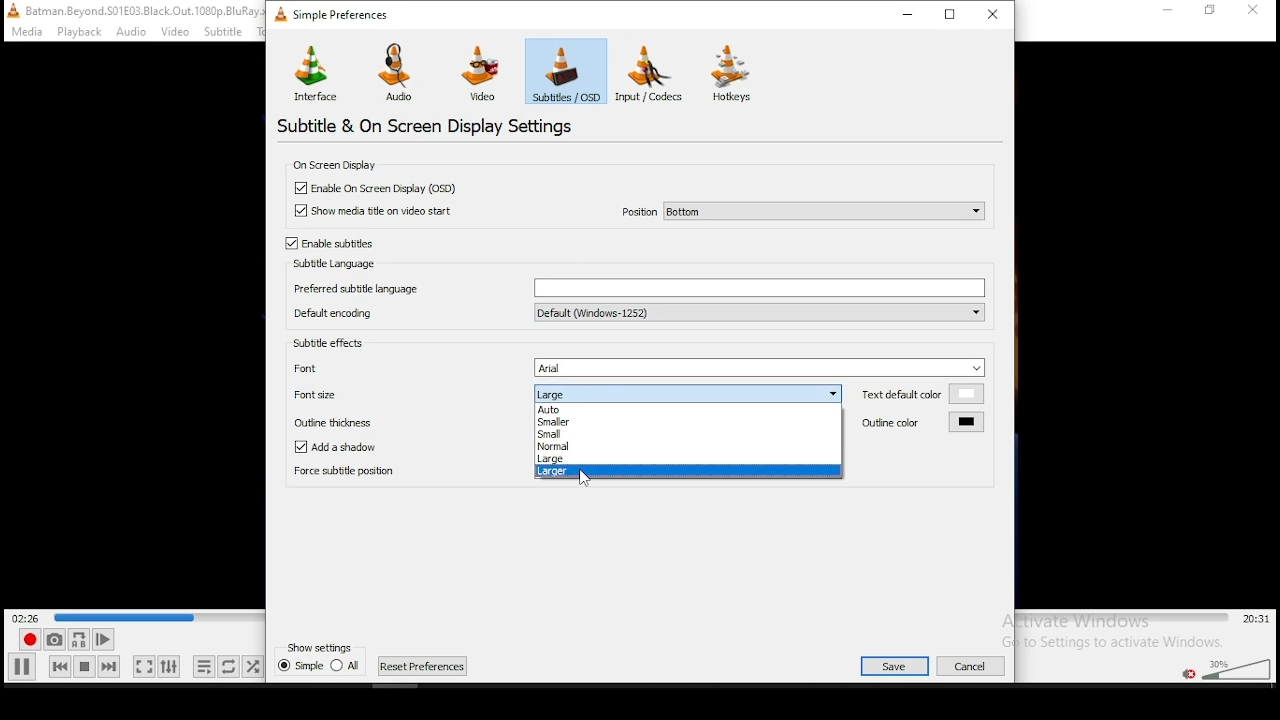 The image size is (1280, 720). What do you see at coordinates (907, 13) in the screenshot?
I see `minimize` at bounding box center [907, 13].